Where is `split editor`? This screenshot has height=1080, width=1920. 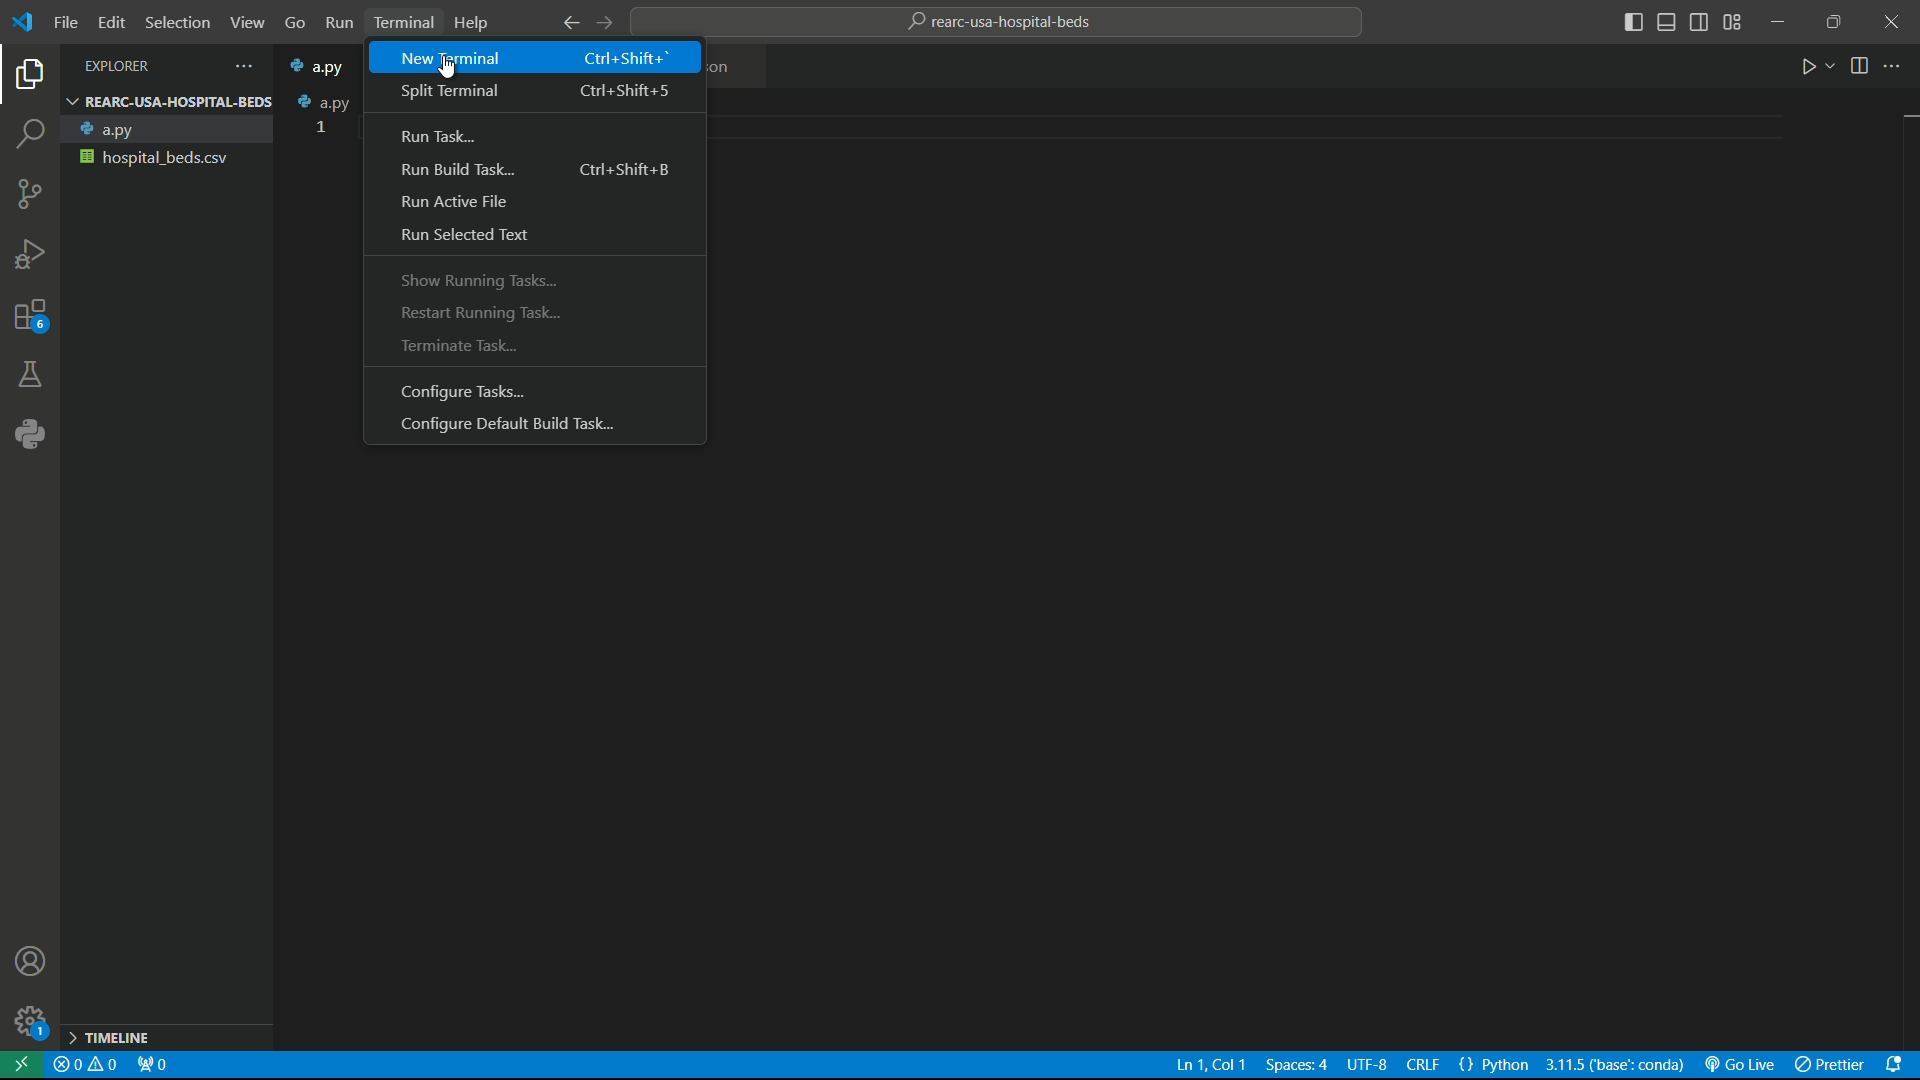
split editor is located at coordinates (1860, 69).